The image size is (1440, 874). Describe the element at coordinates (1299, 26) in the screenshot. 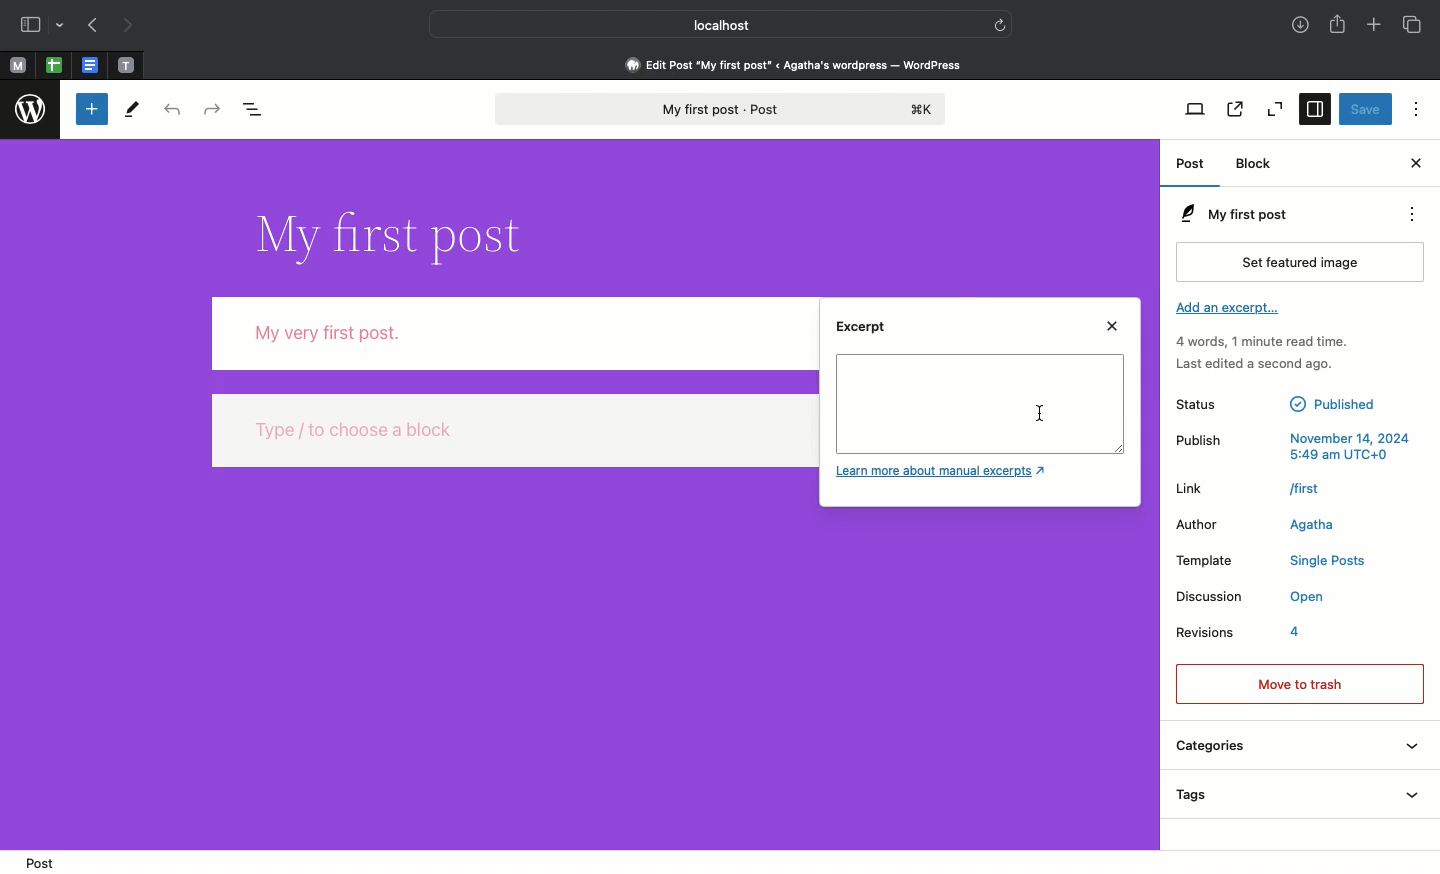

I see `Downloads` at that location.